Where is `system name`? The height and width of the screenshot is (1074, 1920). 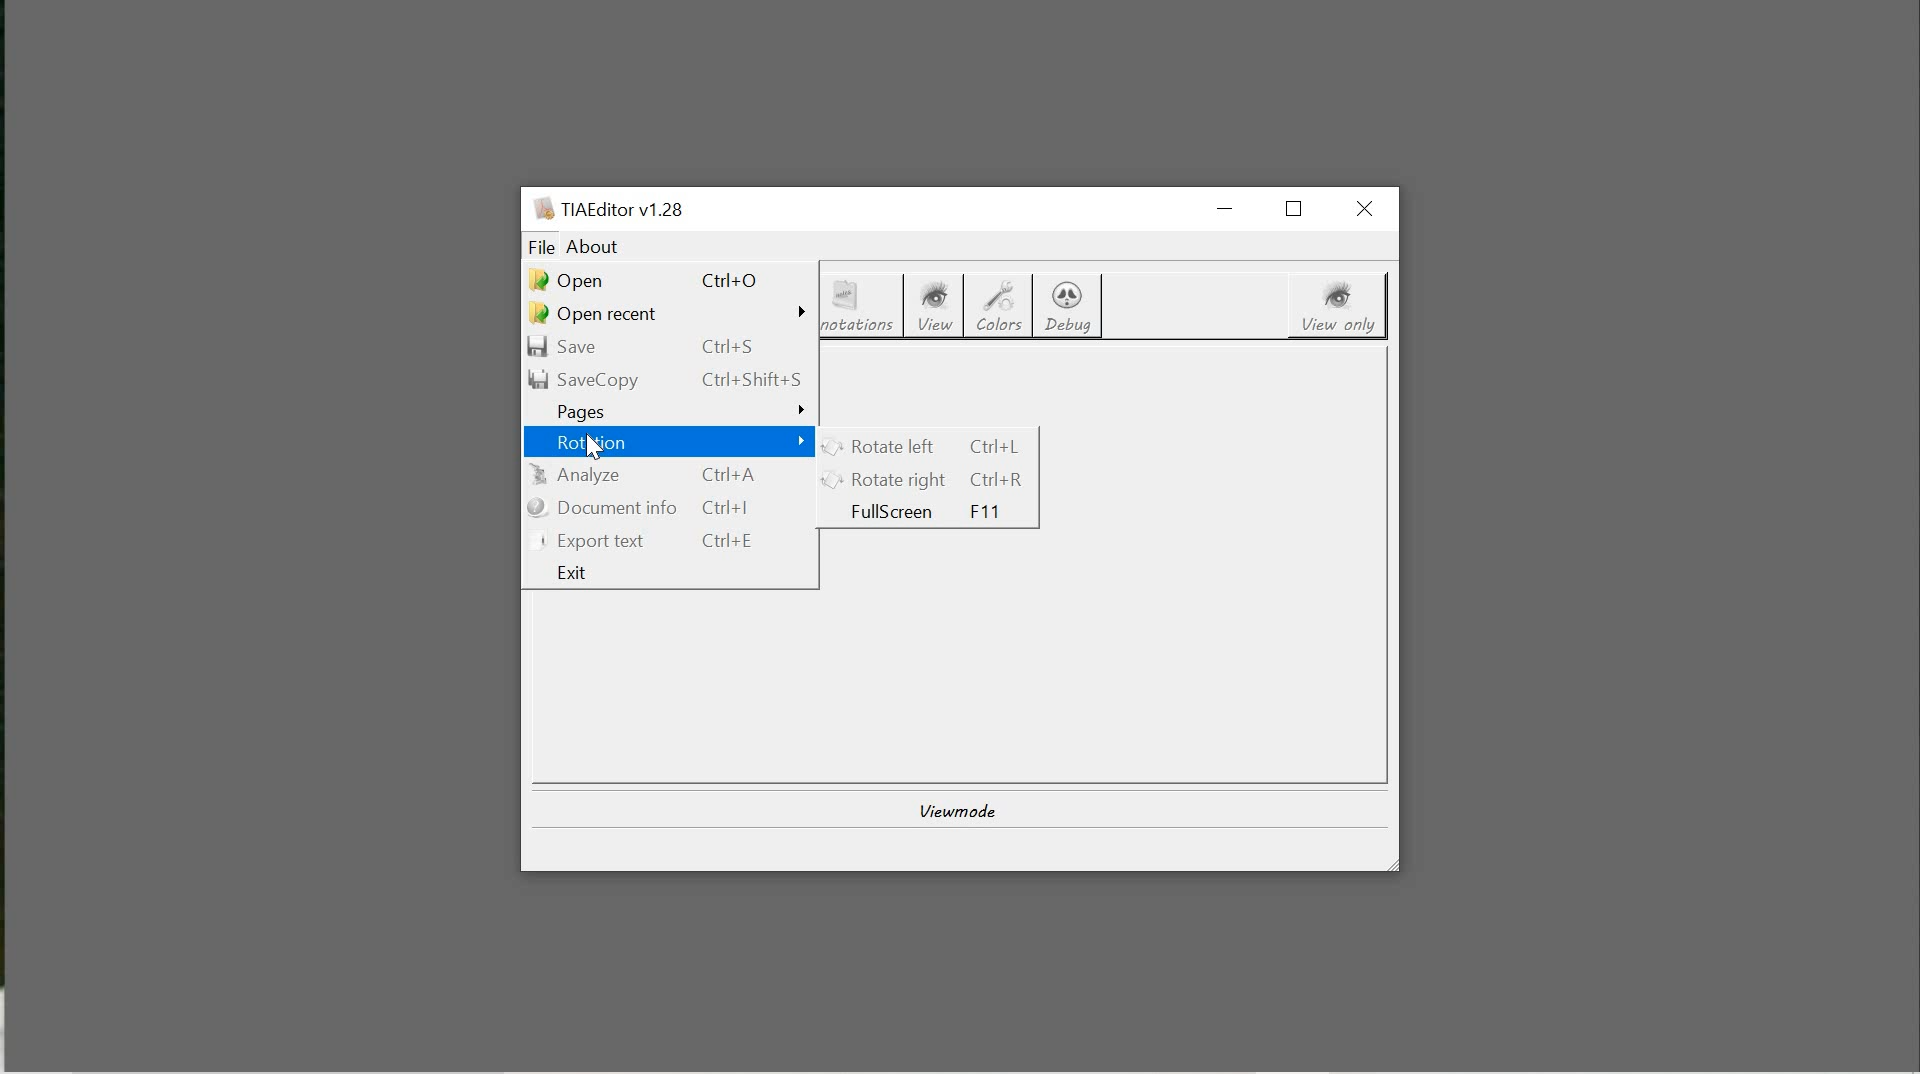 system name is located at coordinates (607, 209).